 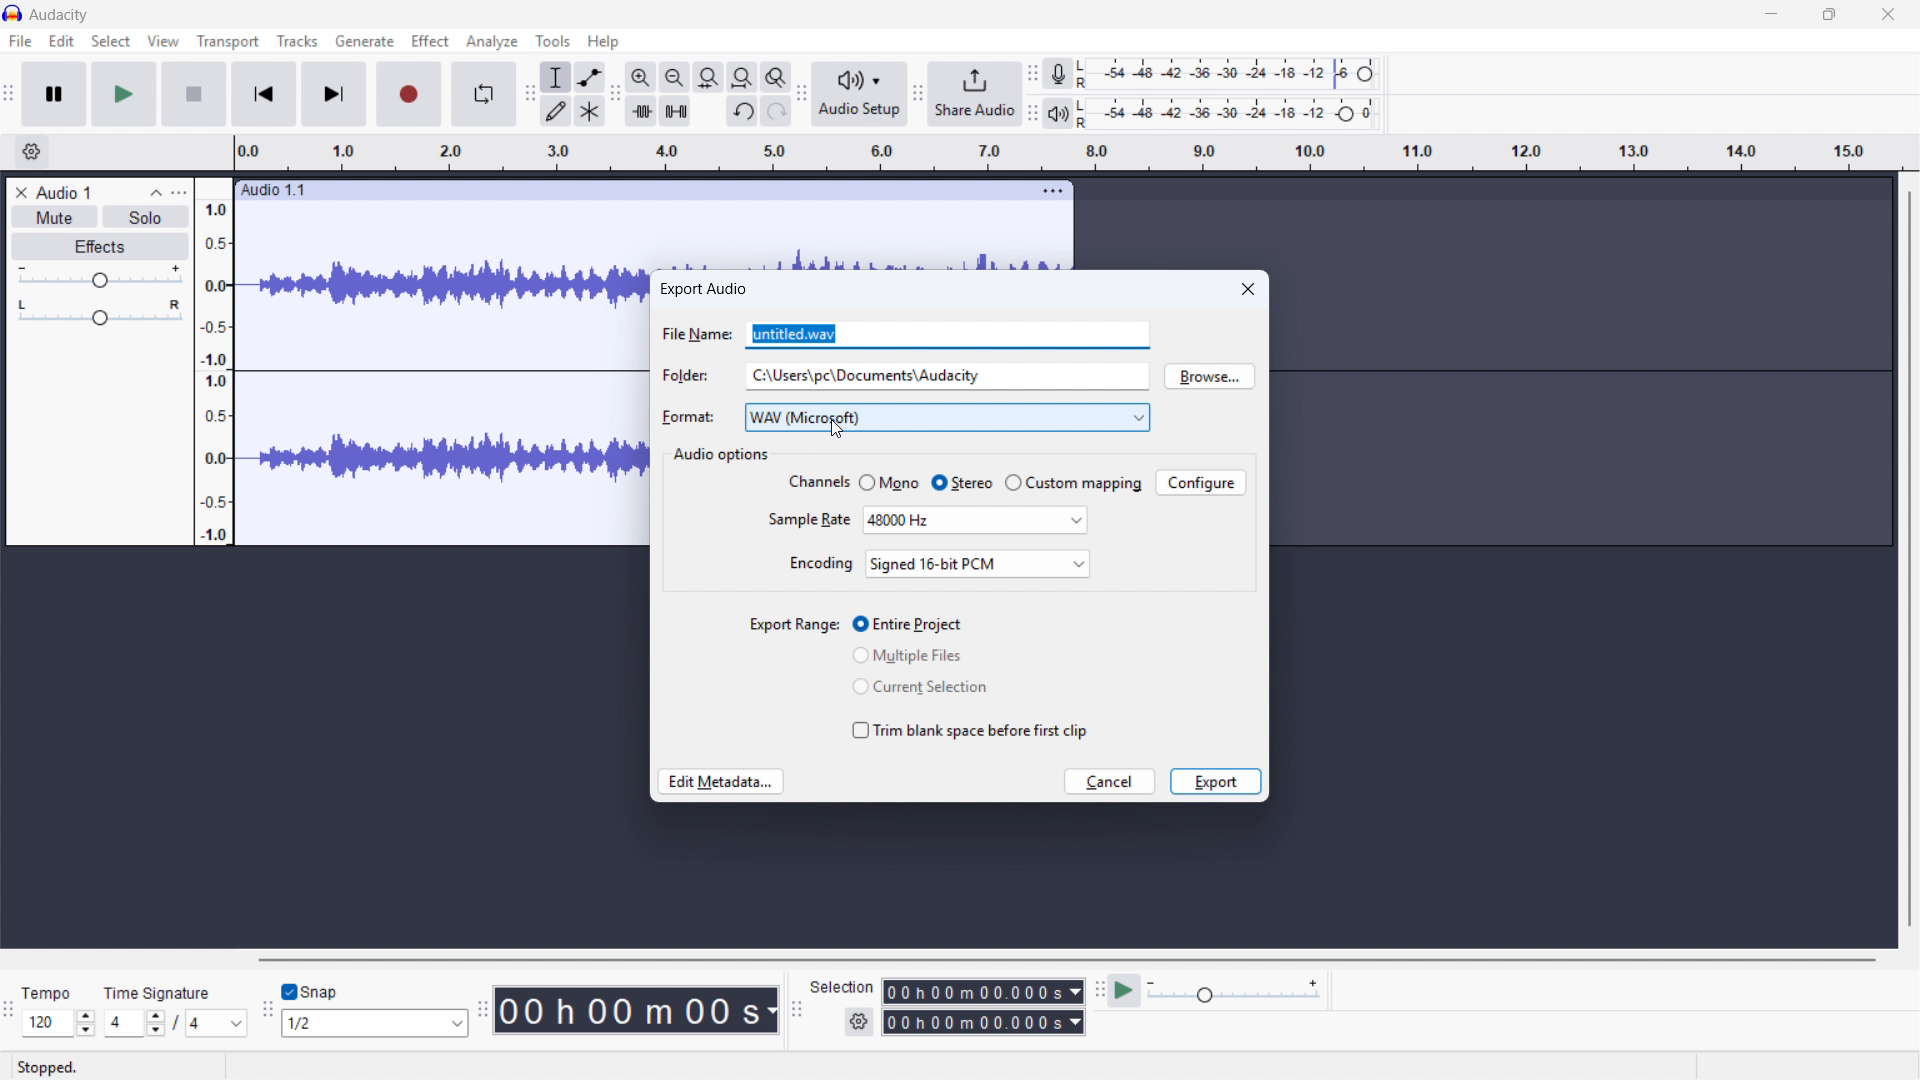 What do you see at coordinates (93, 191) in the screenshot?
I see `Track title ` at bounding box center [93, 191].